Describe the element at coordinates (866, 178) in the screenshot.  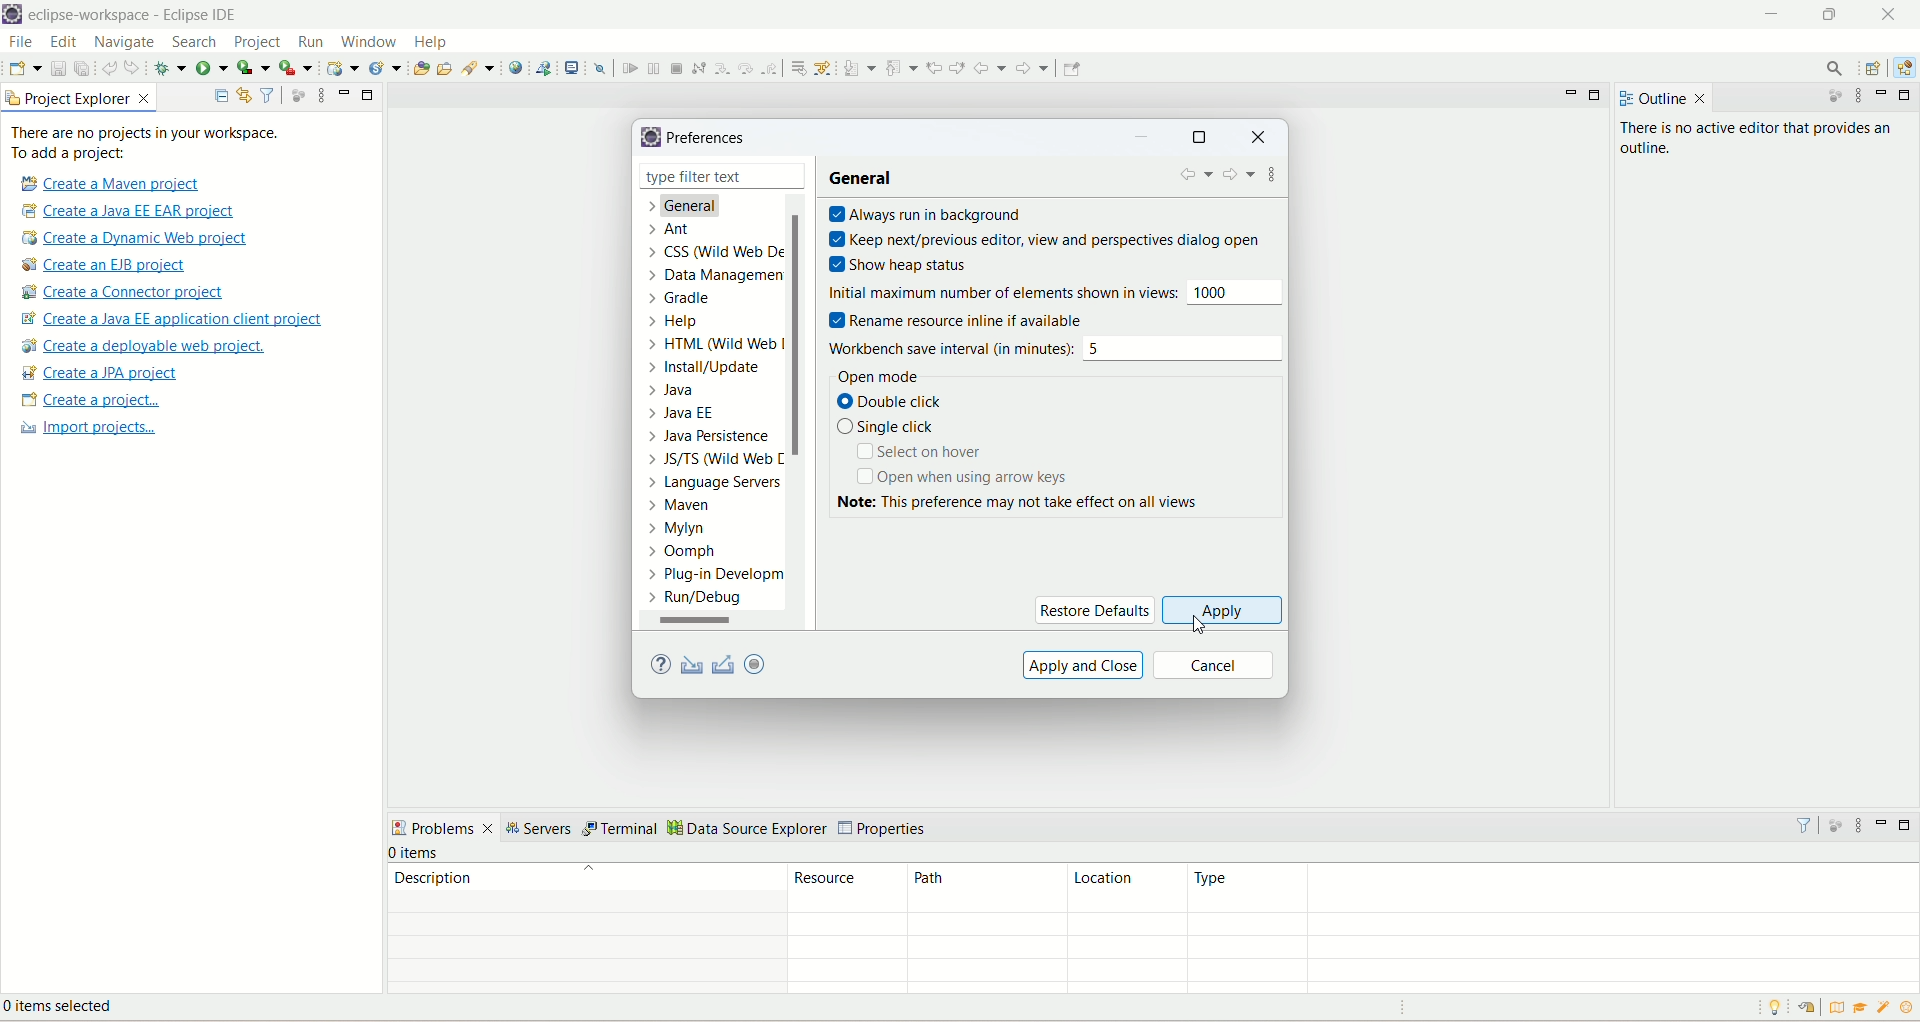
I see `general` at that location.